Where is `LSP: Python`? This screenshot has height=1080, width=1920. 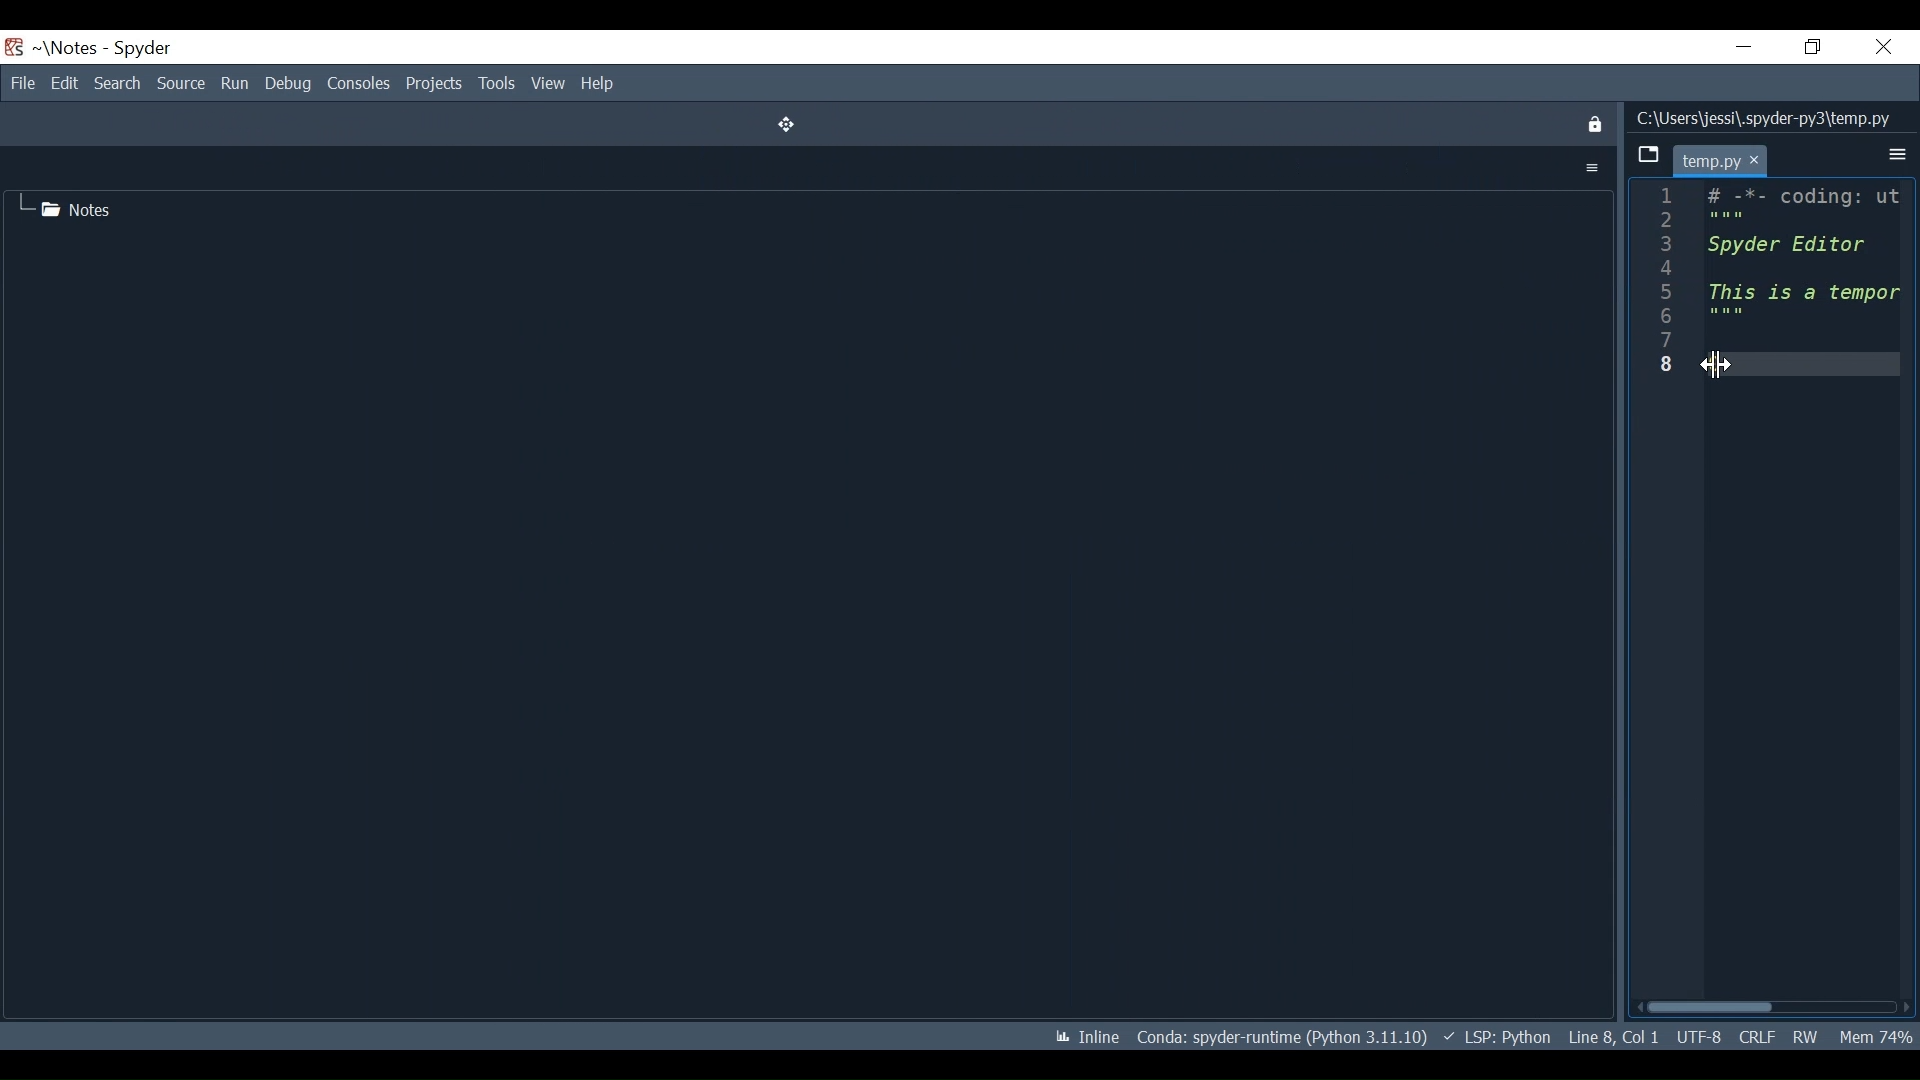 LSP: Python is located at coordinates (1496, 1037).